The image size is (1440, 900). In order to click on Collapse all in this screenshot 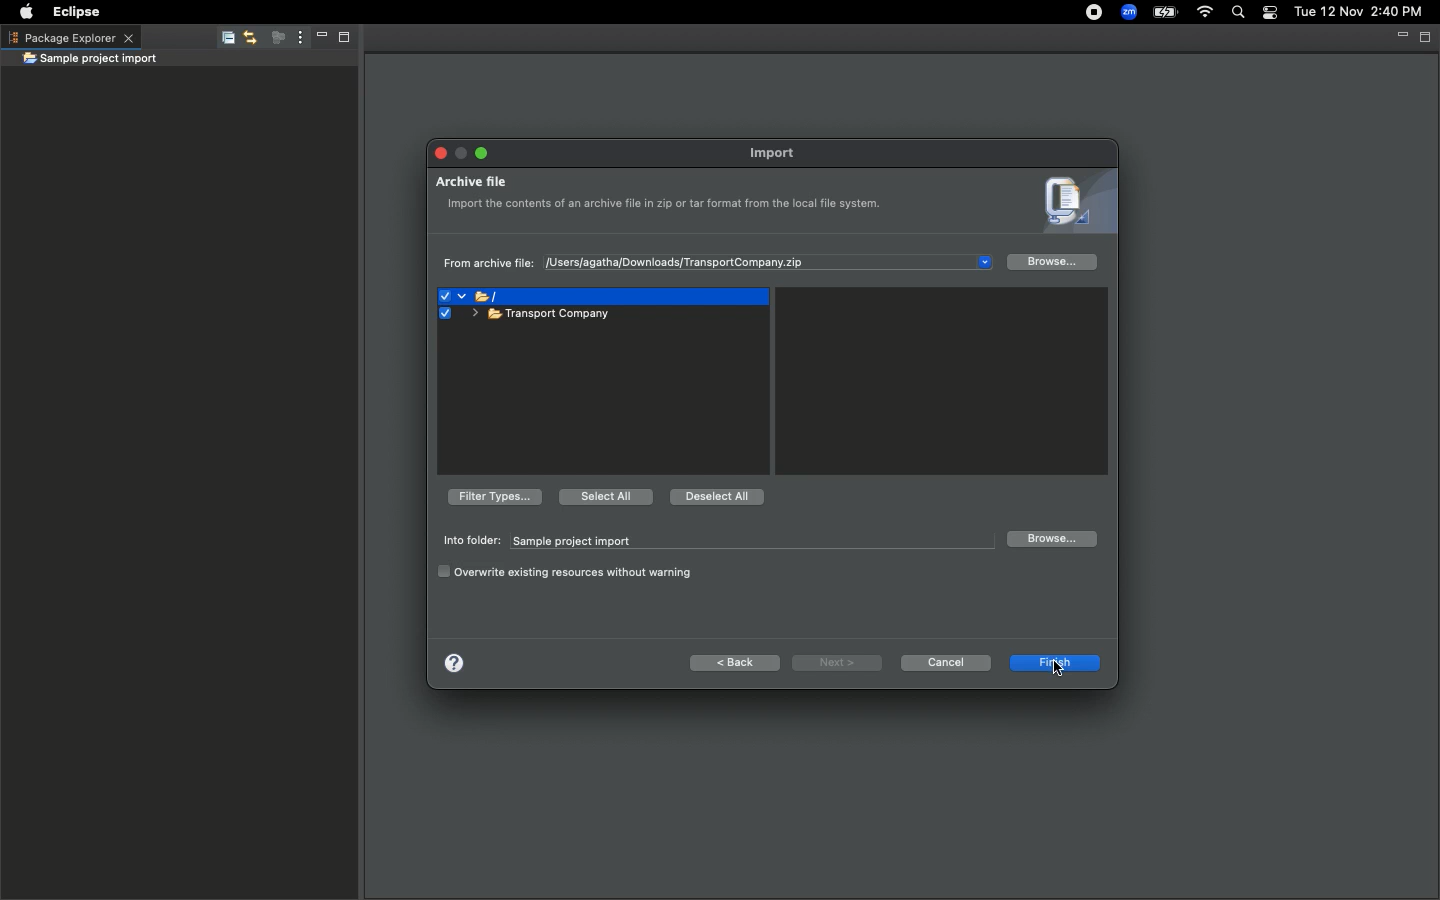, I will do `click(224, 41)`.